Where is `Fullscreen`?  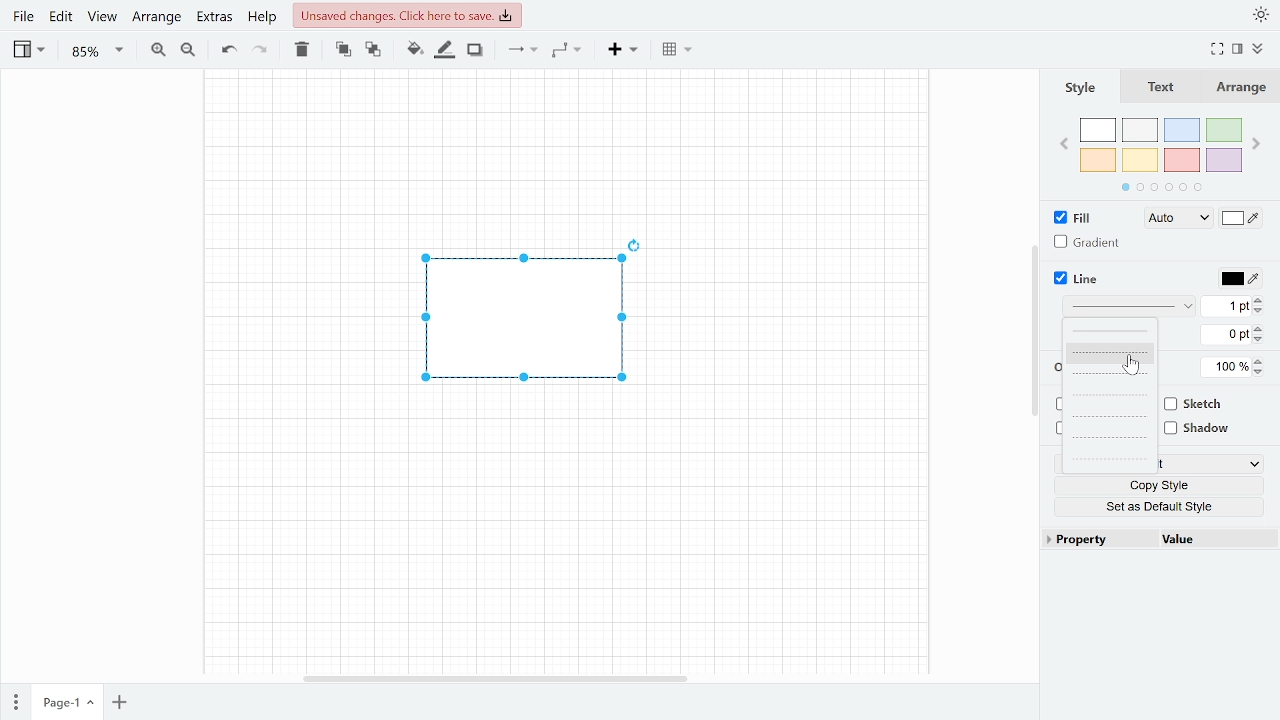
Fullscreen is located at coordinates (1217, 50).